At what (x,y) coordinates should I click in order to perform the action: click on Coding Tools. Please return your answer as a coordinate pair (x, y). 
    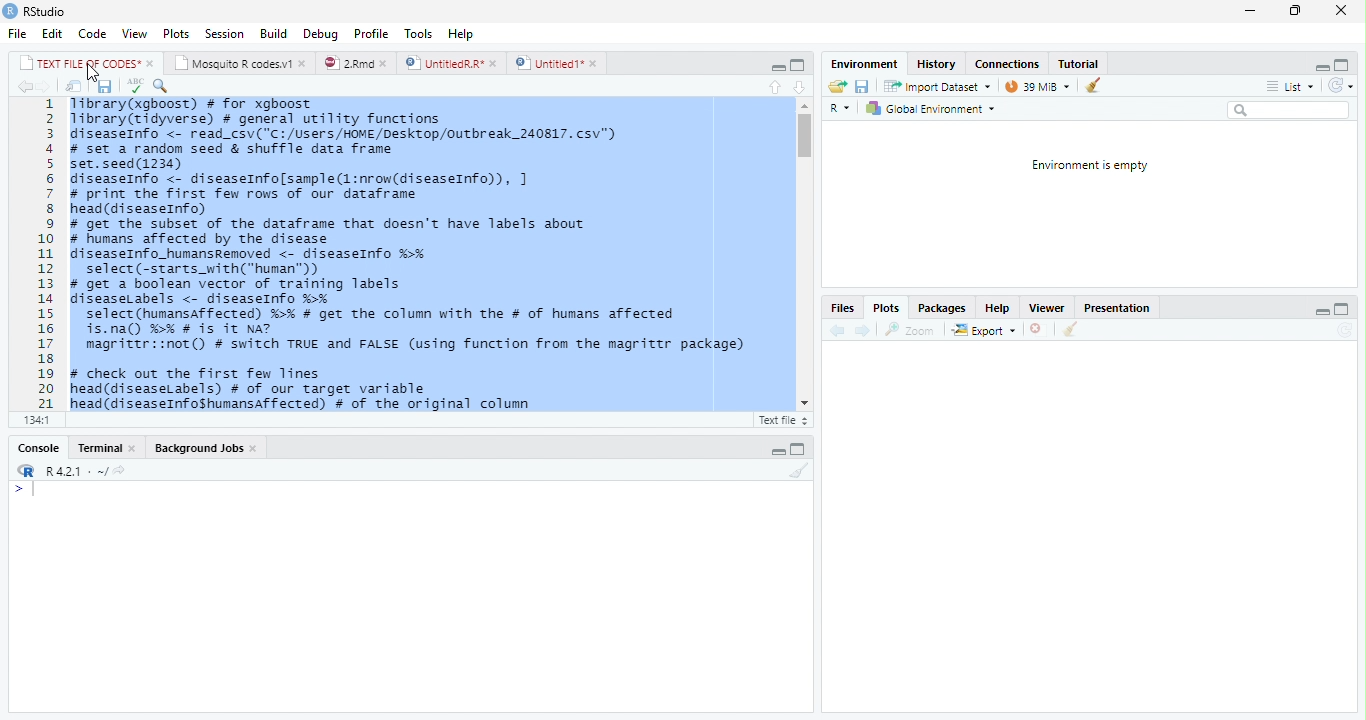
    Looking at the image, I should click on (266, 84).